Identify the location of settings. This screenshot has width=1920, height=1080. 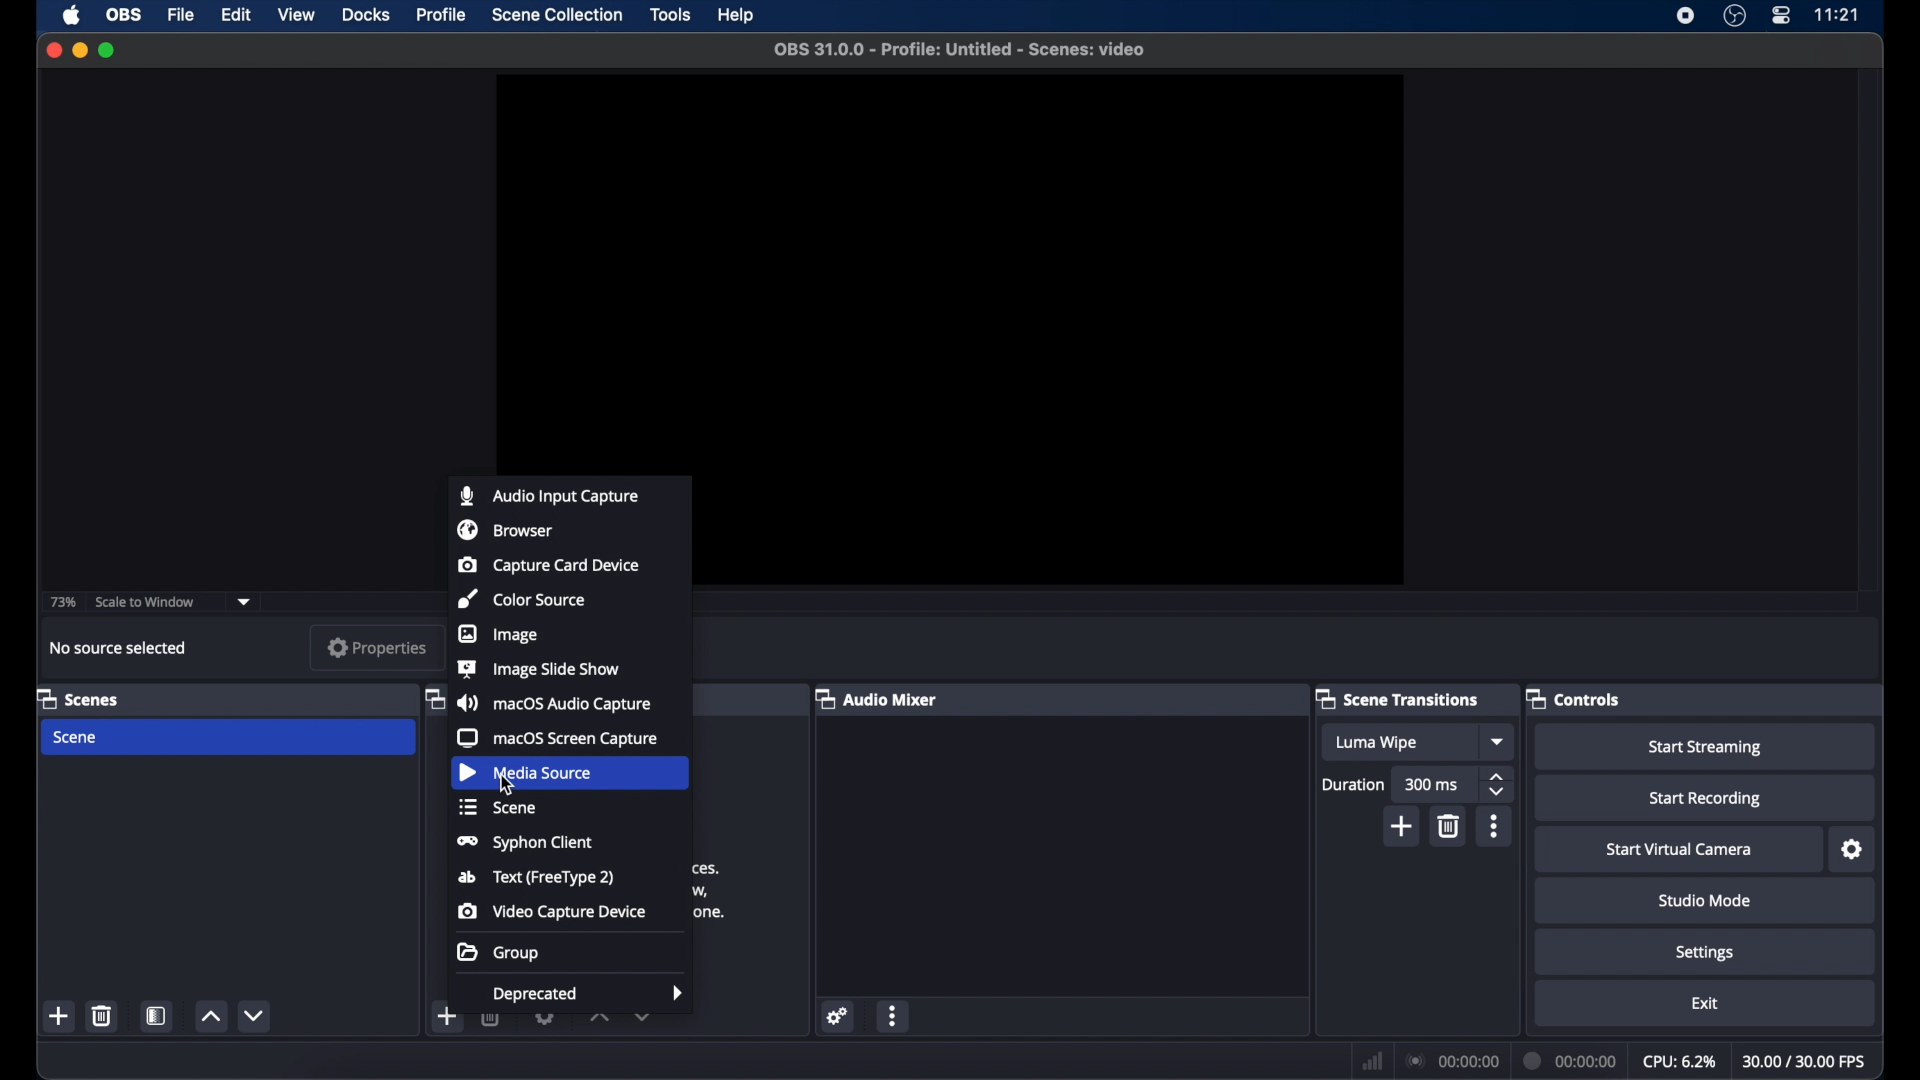
(838, 1016).